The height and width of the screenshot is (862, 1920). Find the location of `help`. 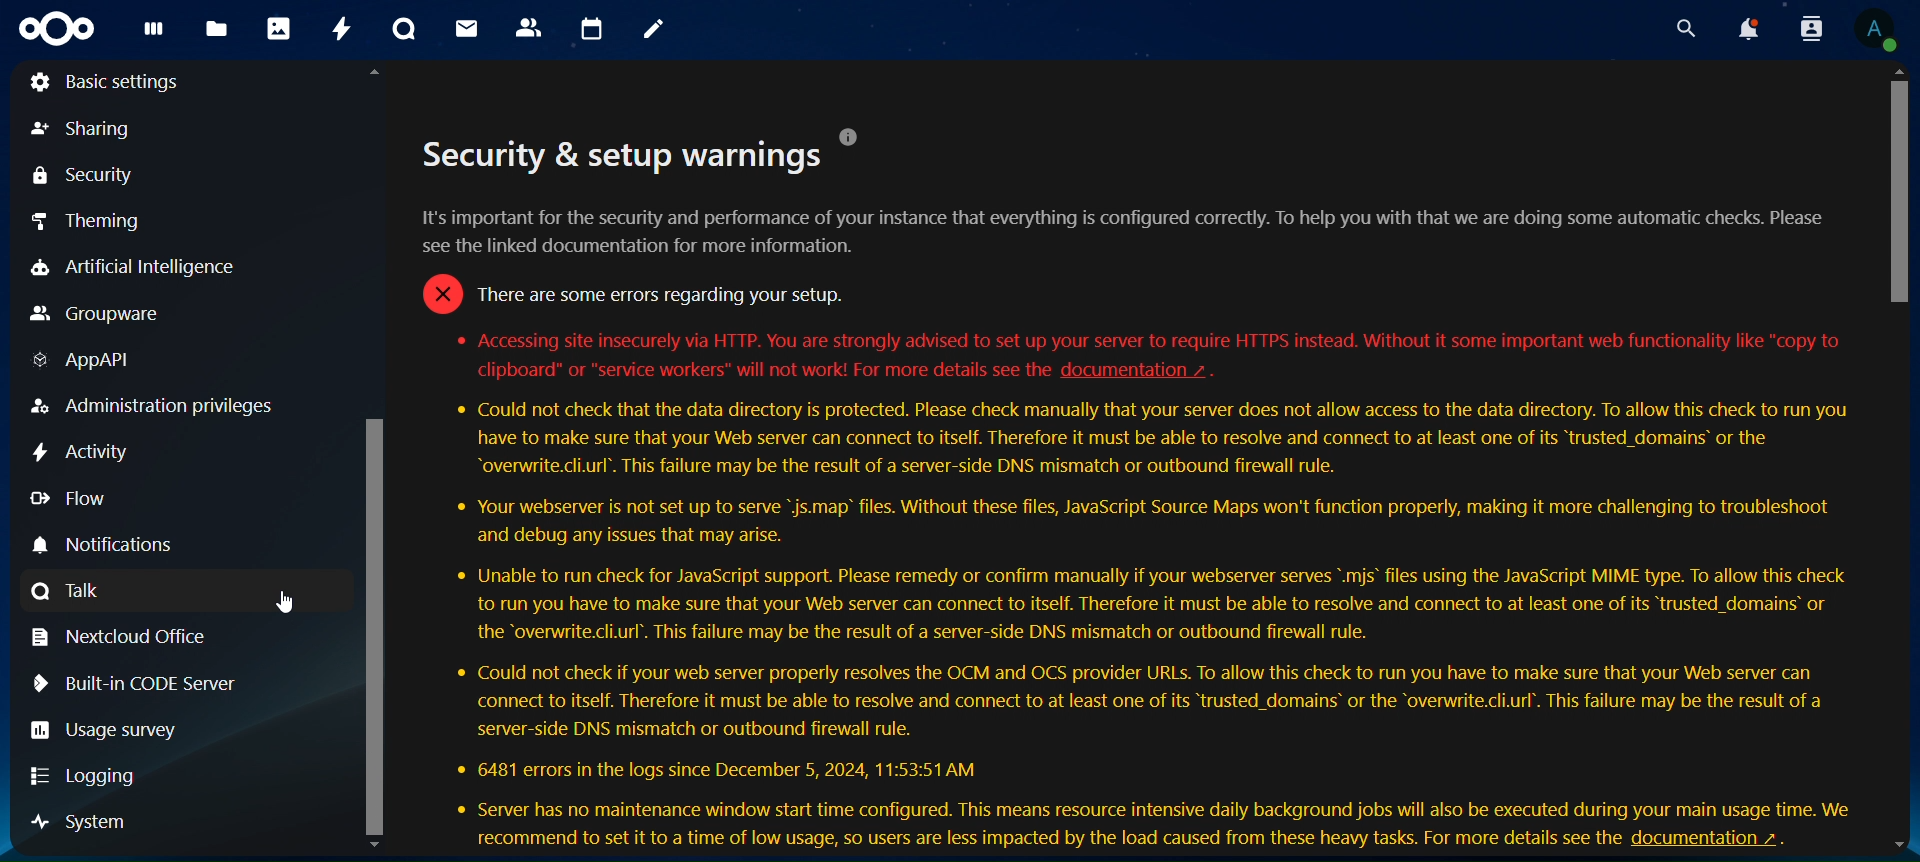

help is located at coordinates (855, 134).